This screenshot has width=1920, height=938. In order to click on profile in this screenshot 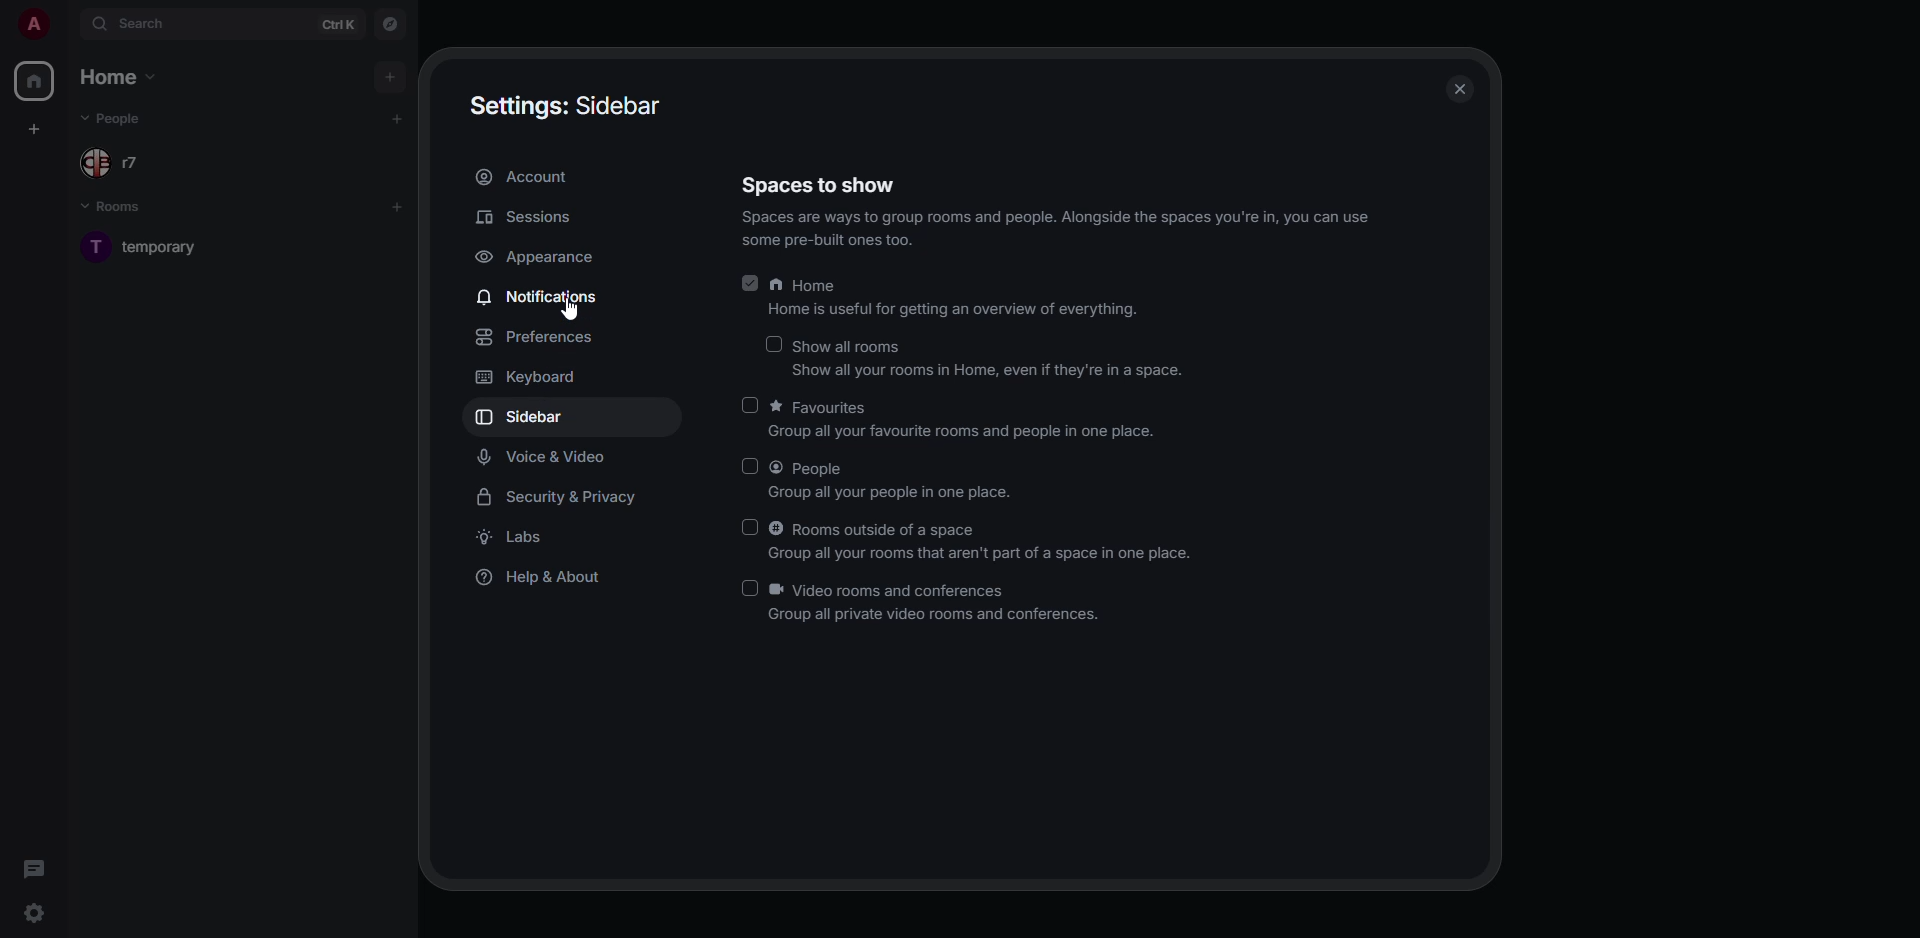, I will do `click(32, 23)`.